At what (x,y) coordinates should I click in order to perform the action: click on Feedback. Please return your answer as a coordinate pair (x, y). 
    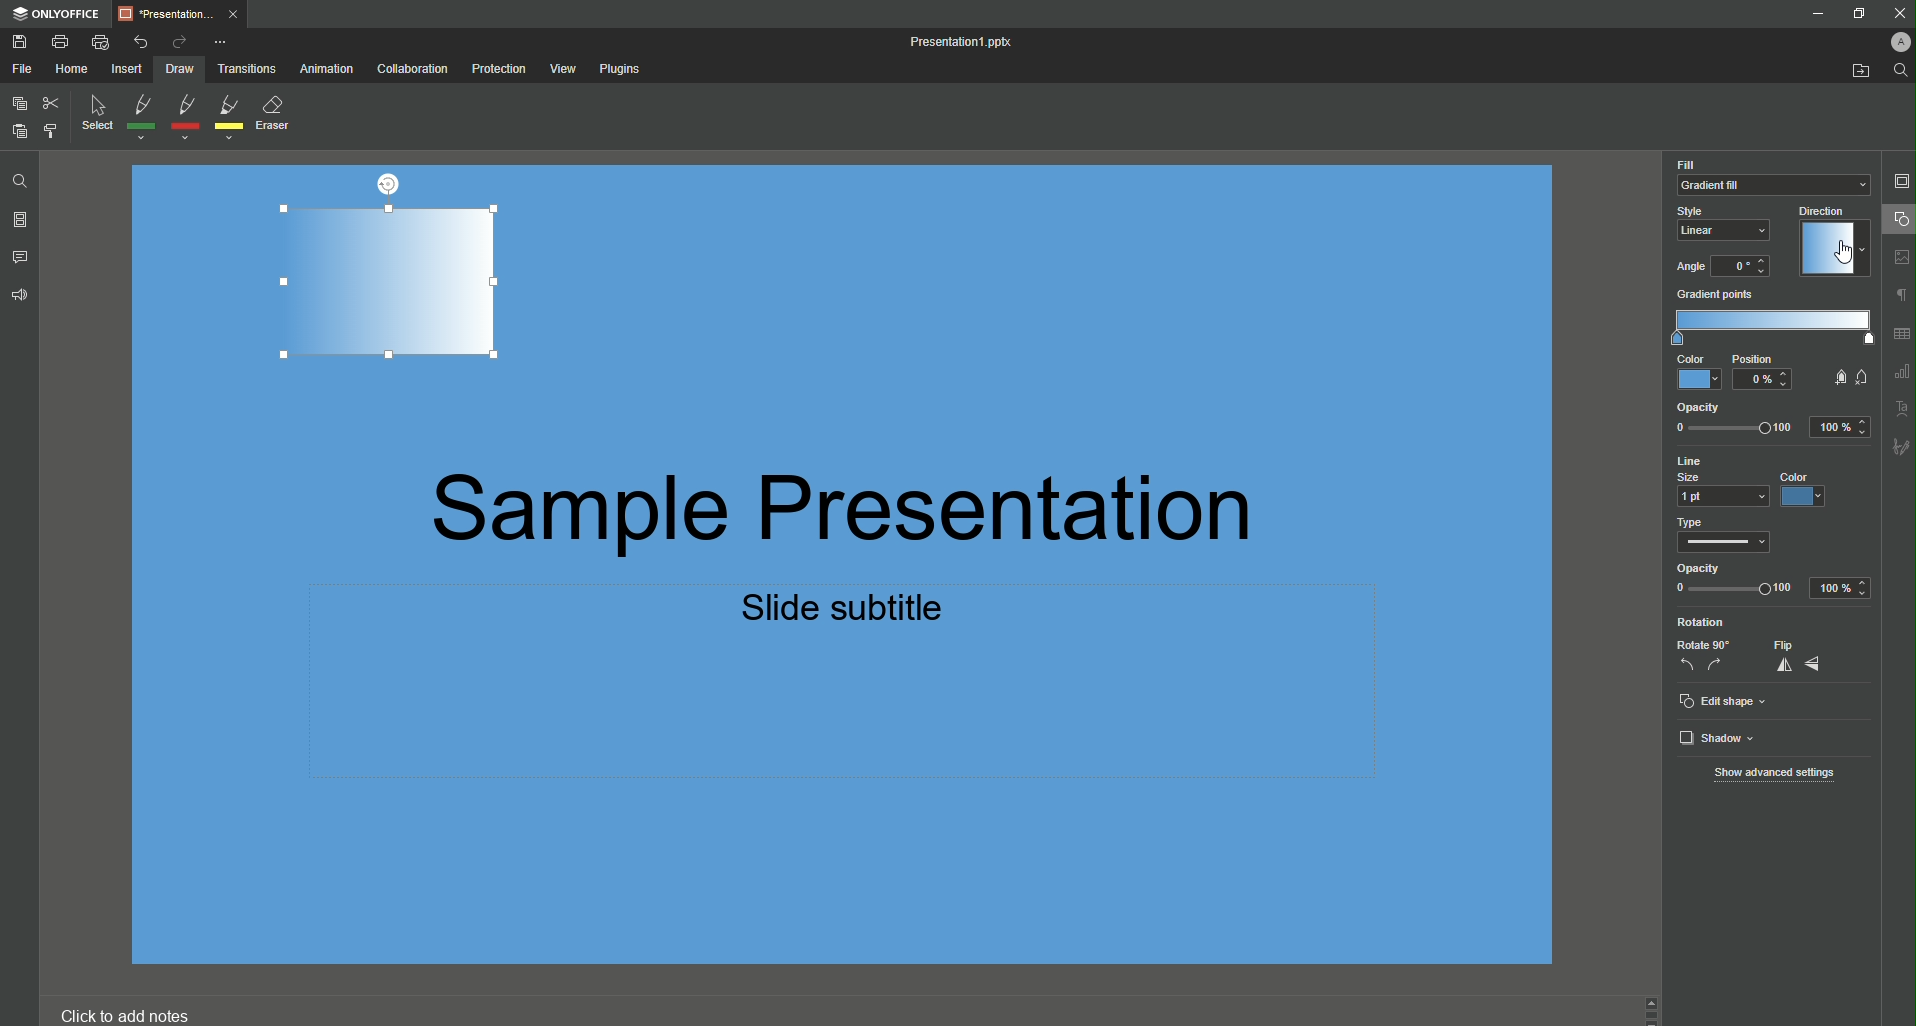
    Looking at the image, I should click on (19, 299).